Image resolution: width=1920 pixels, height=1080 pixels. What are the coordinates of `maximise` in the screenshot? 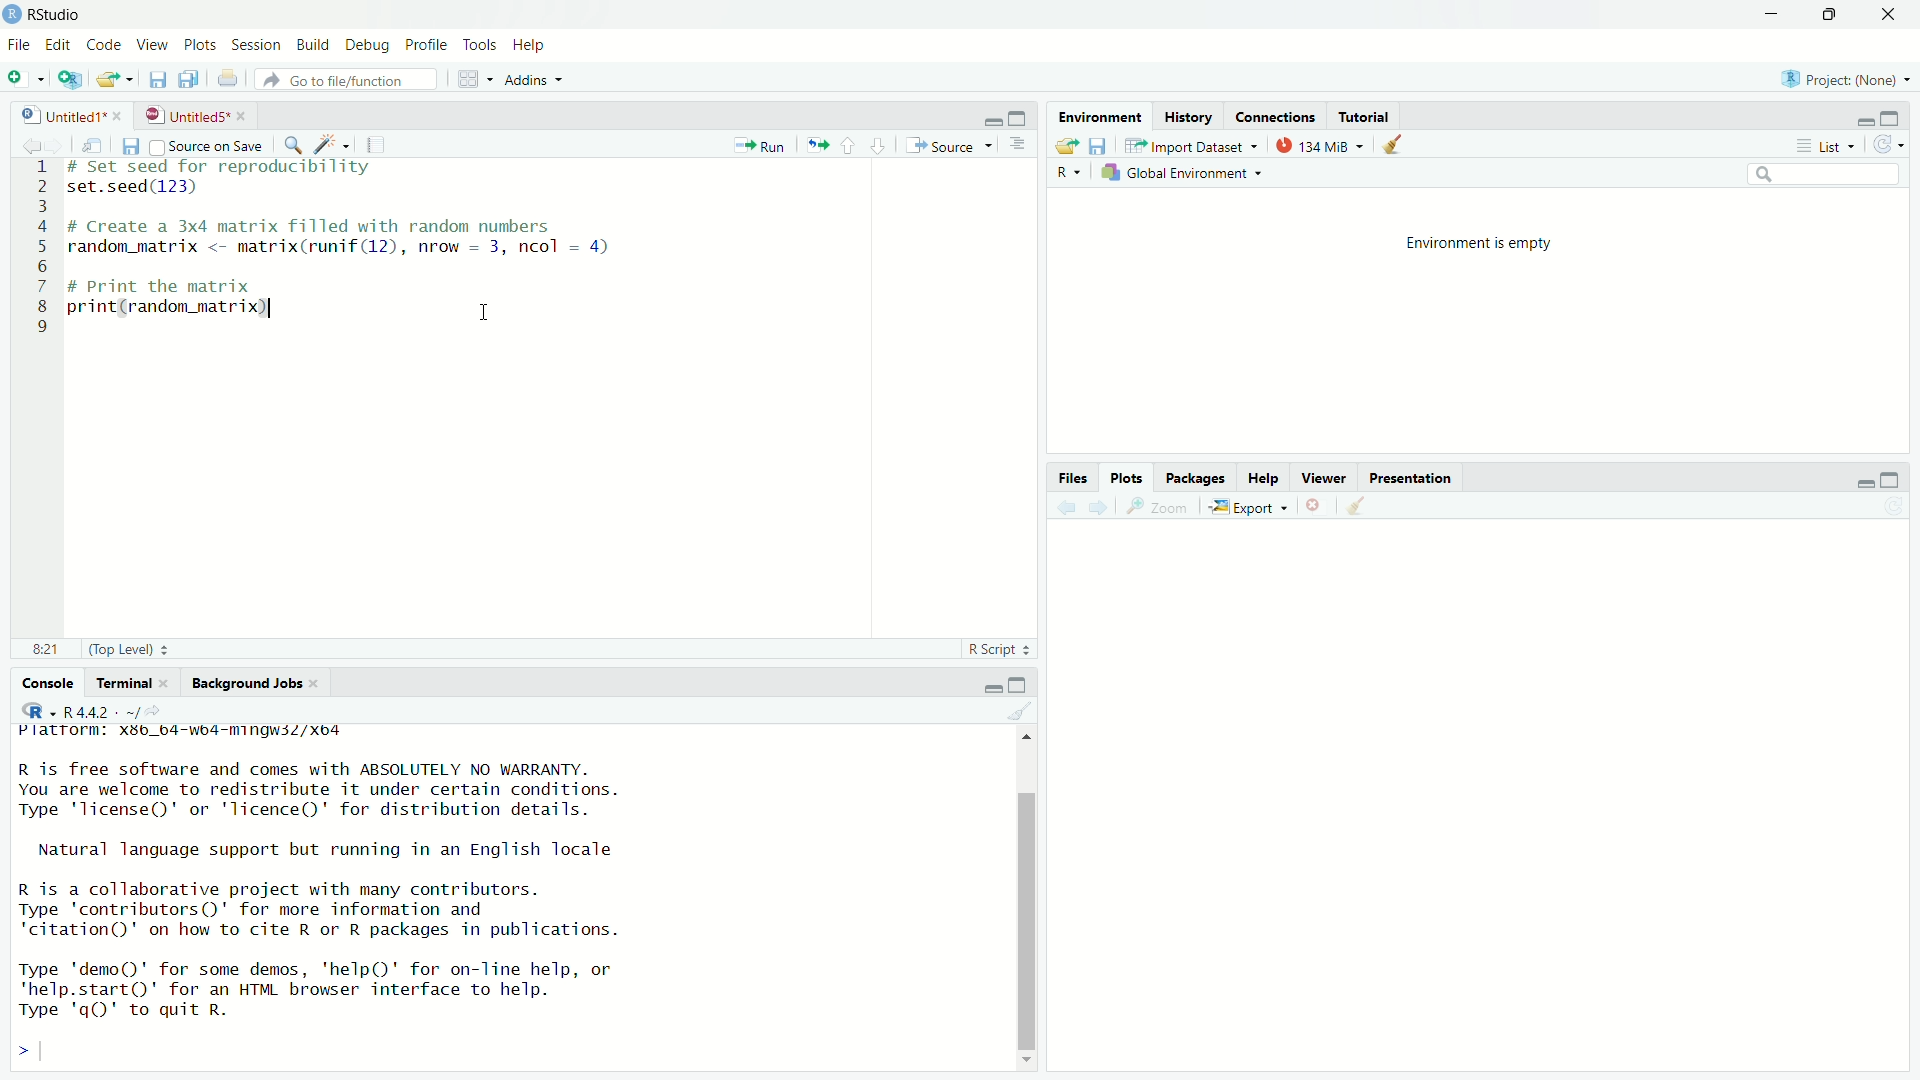 It's located at (1835, 18).